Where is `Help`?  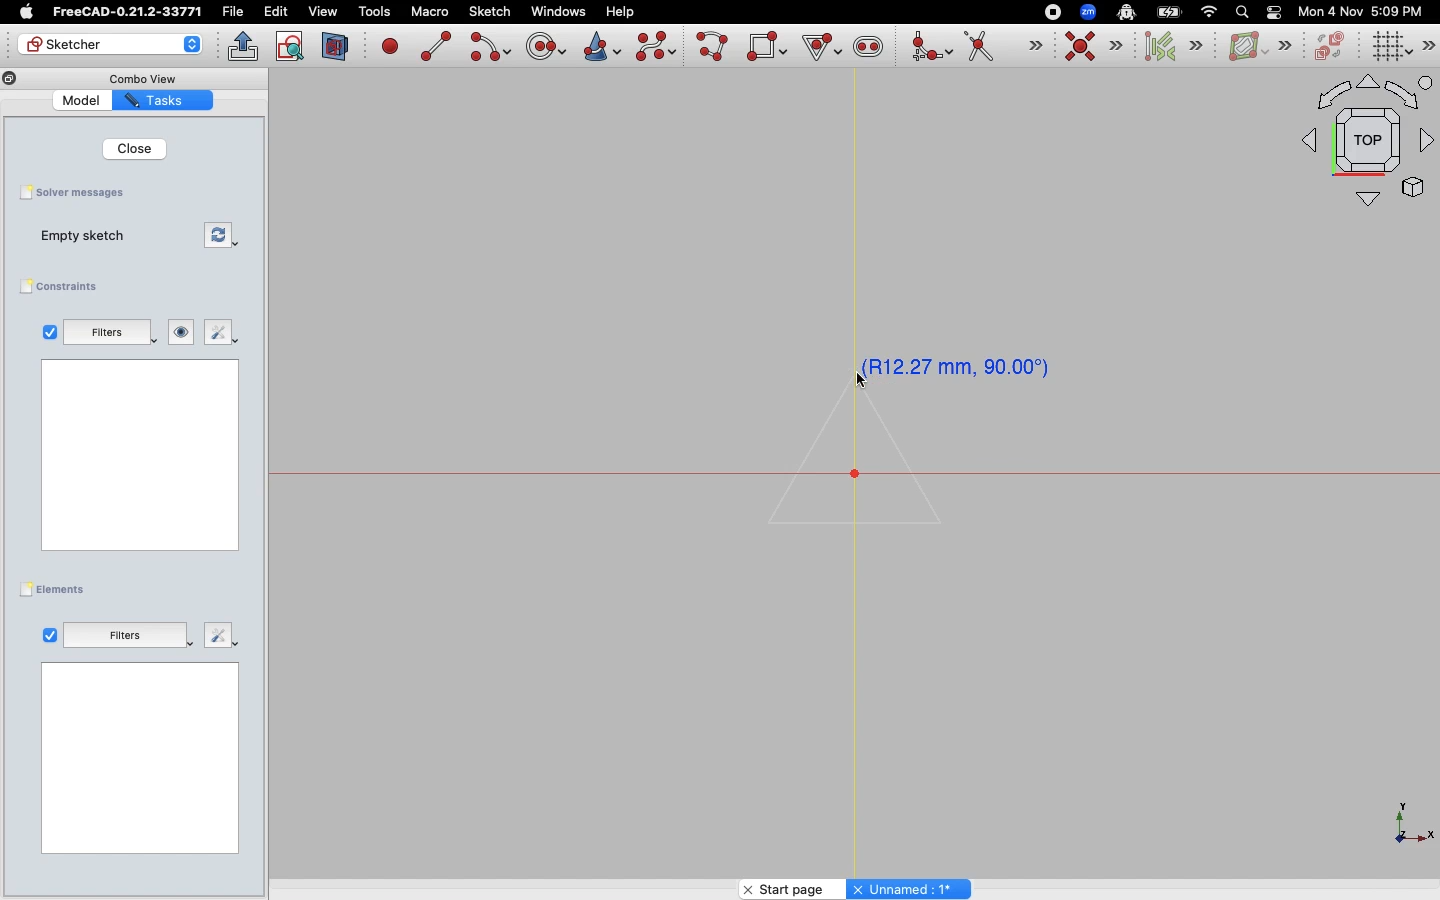
Help is located at coordinates (621, 10).